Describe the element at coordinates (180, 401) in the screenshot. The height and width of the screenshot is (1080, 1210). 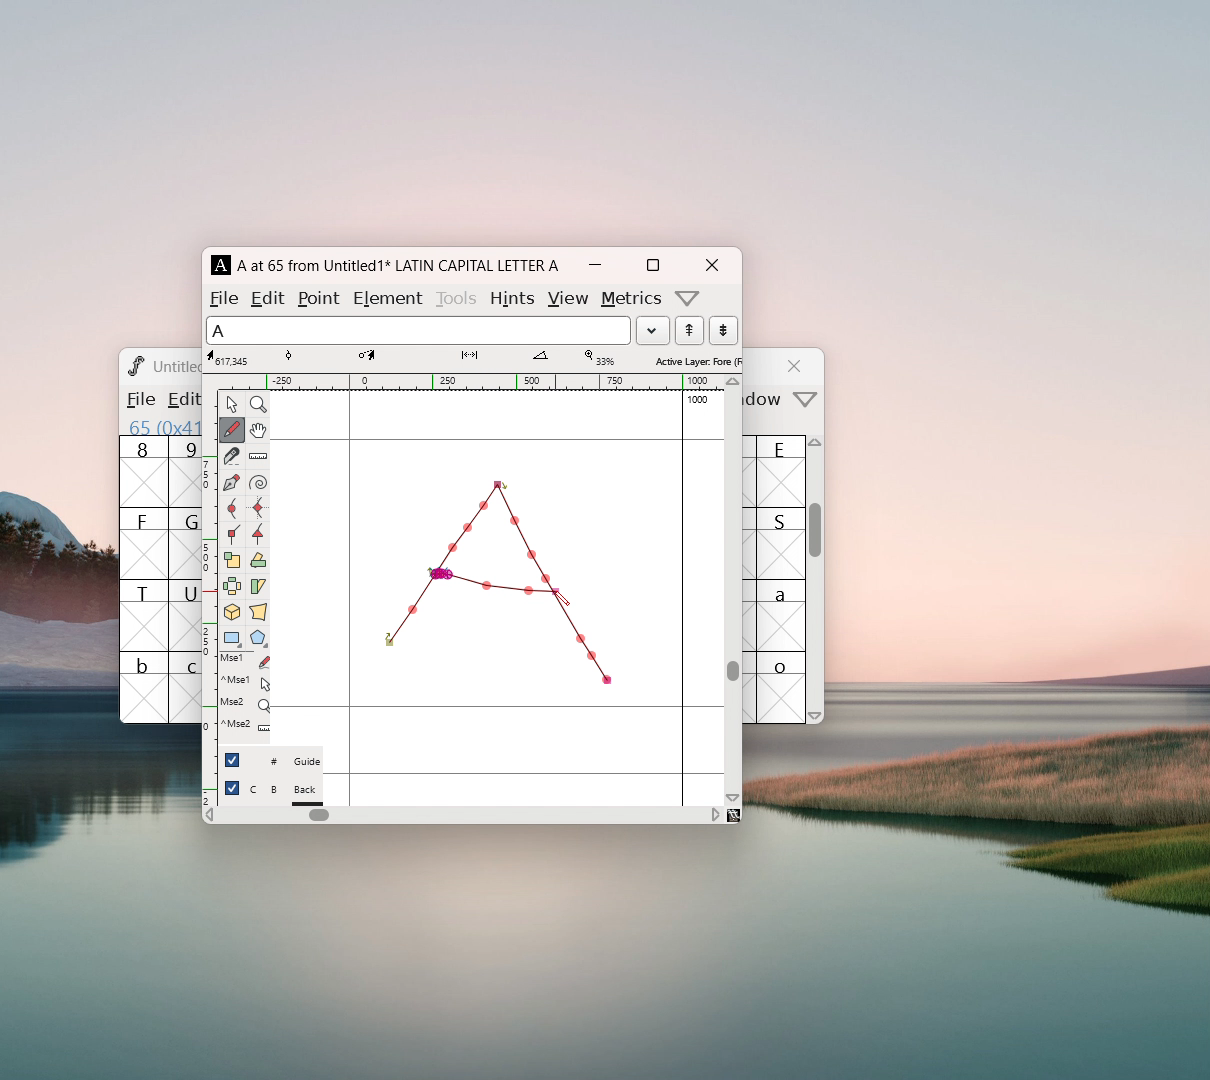
I see `` at that location.